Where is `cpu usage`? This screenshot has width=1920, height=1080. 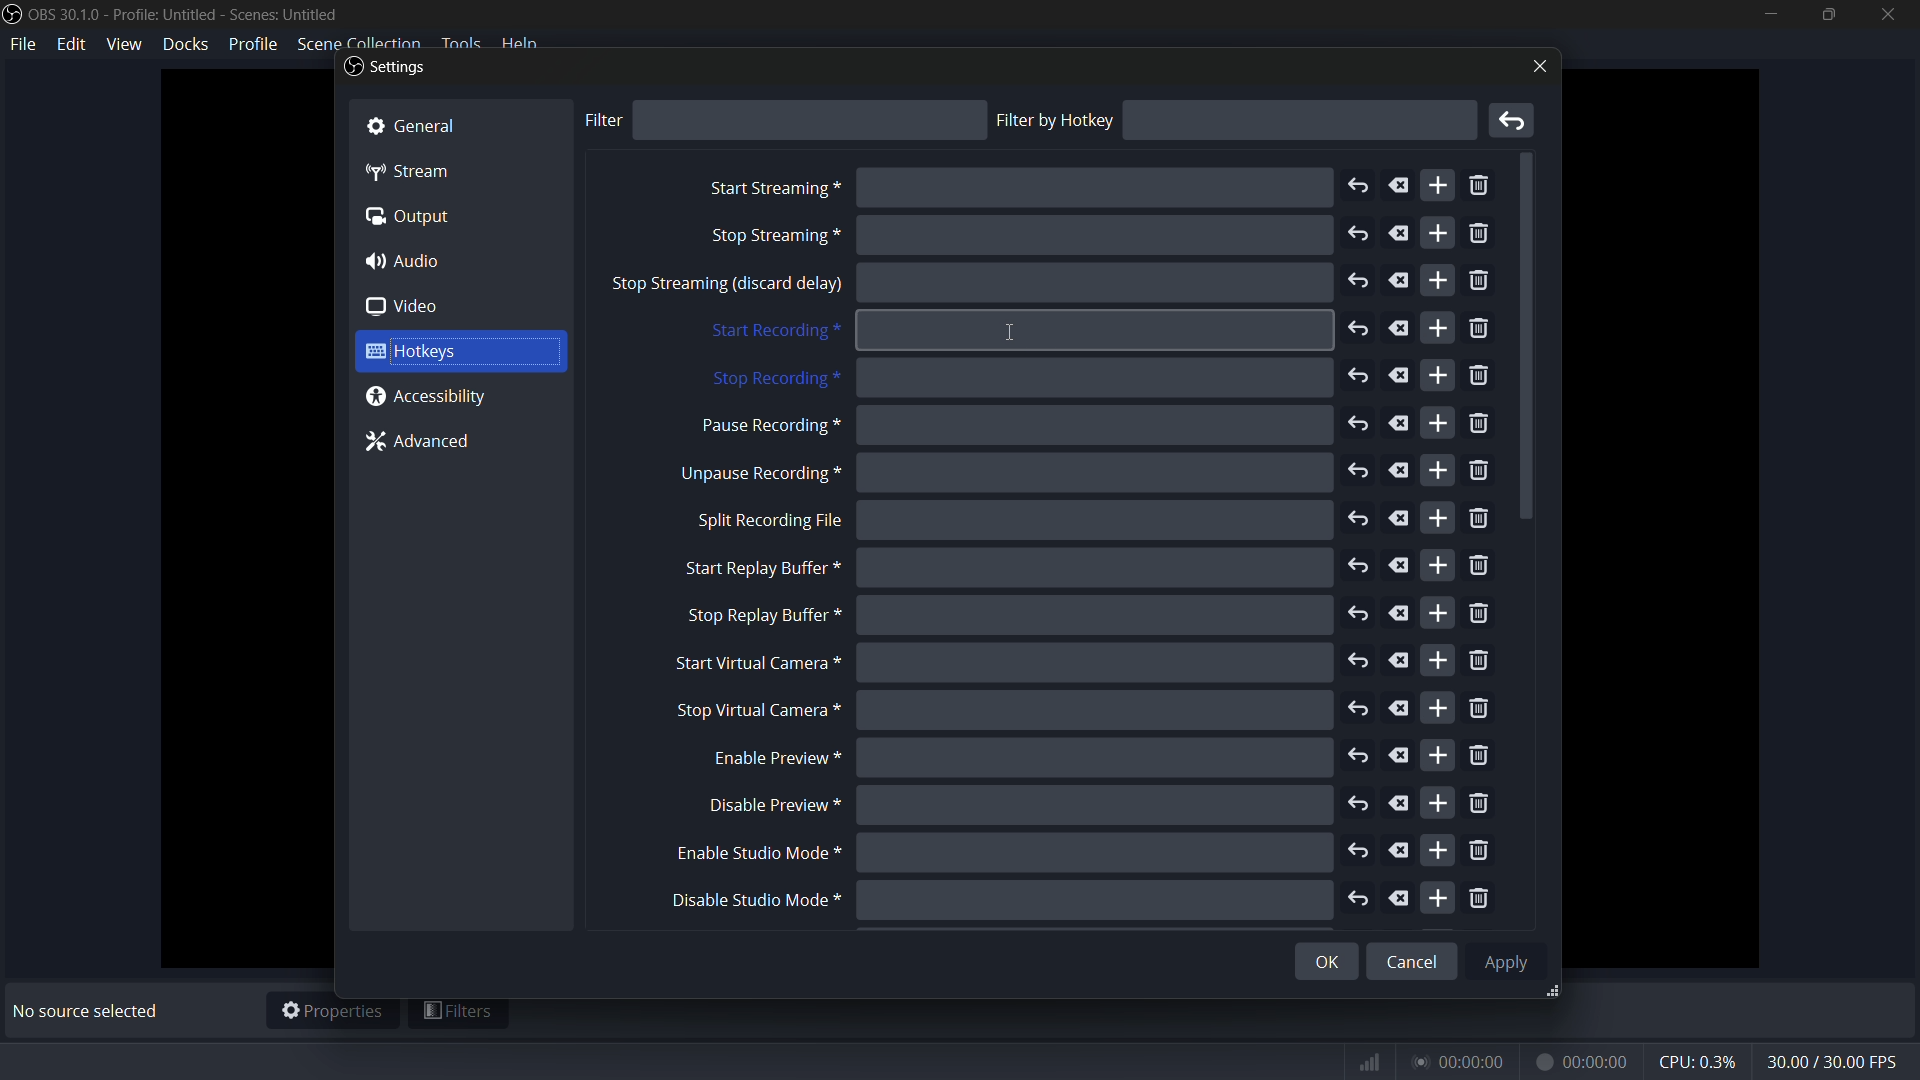
cpu usage is located at coordinates (1700, 1061).